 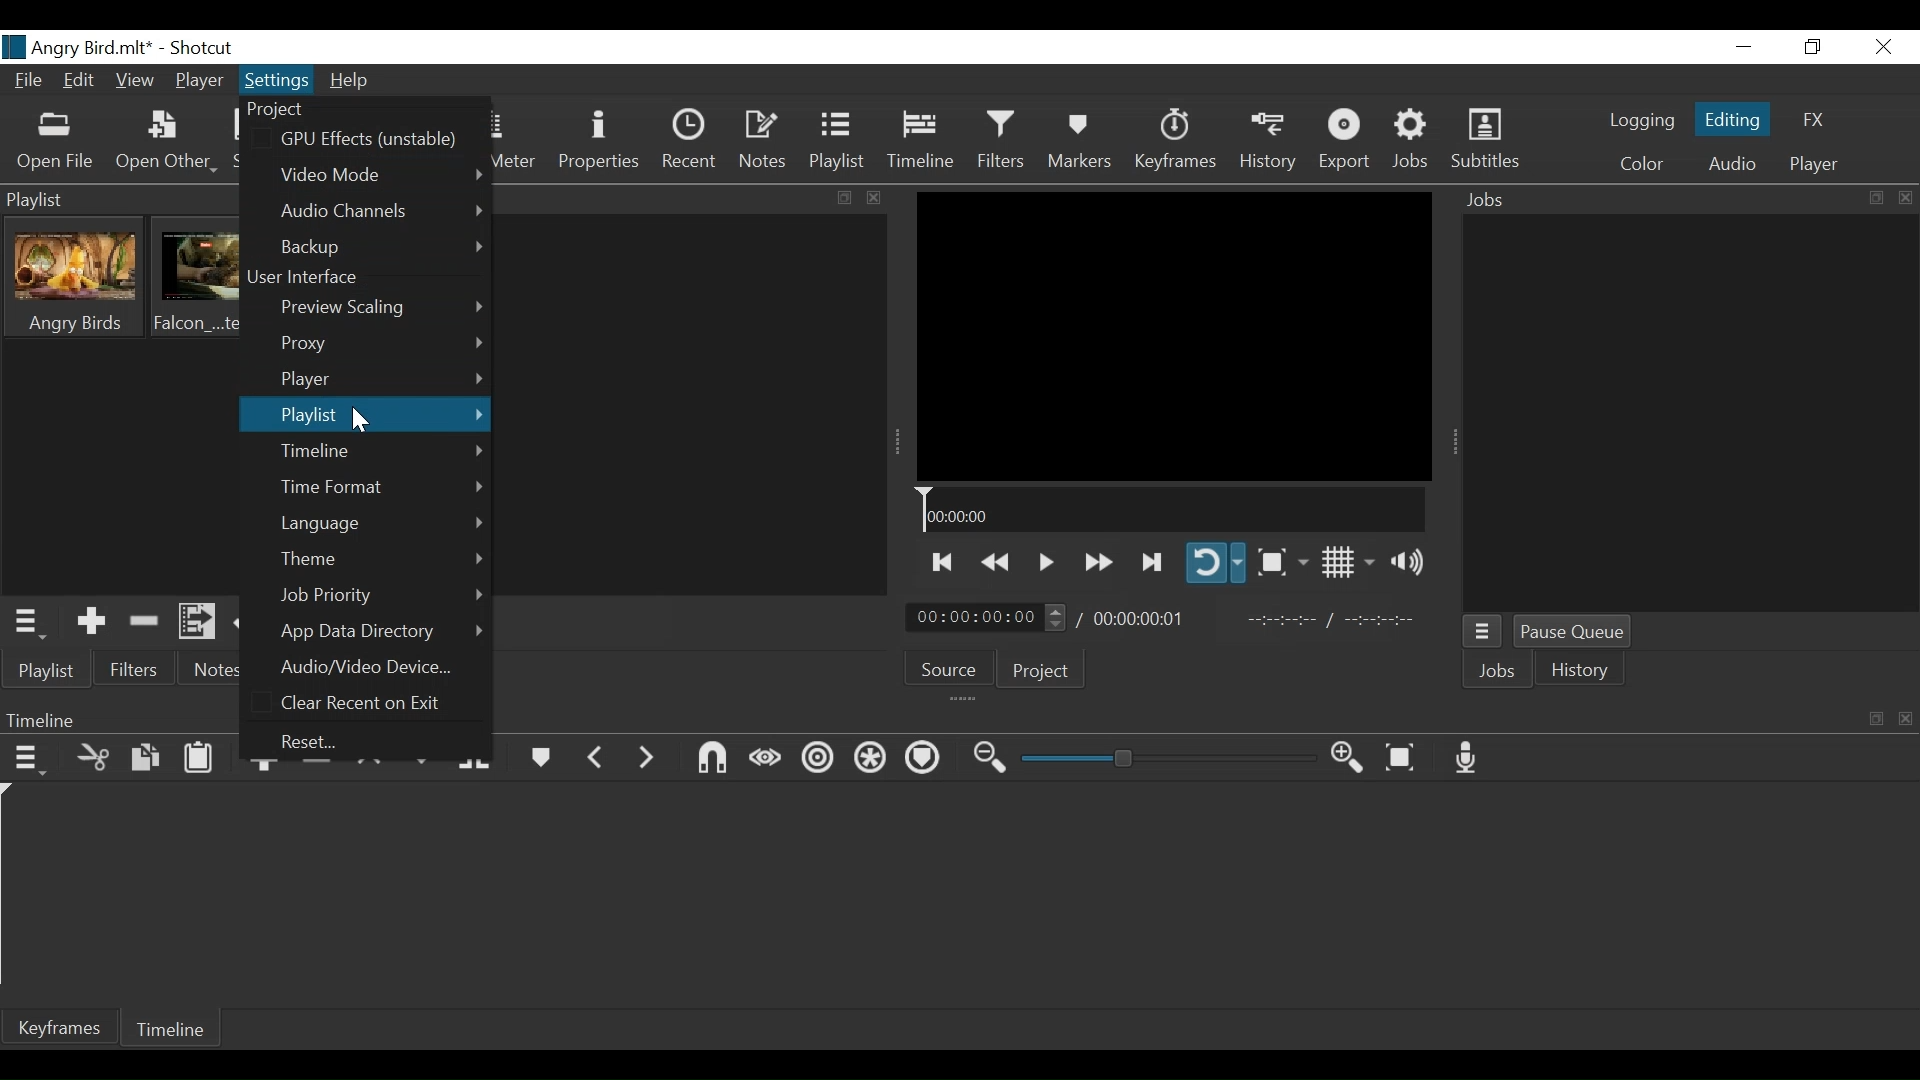 I want to click on Copy, so click(x=146, y=761).